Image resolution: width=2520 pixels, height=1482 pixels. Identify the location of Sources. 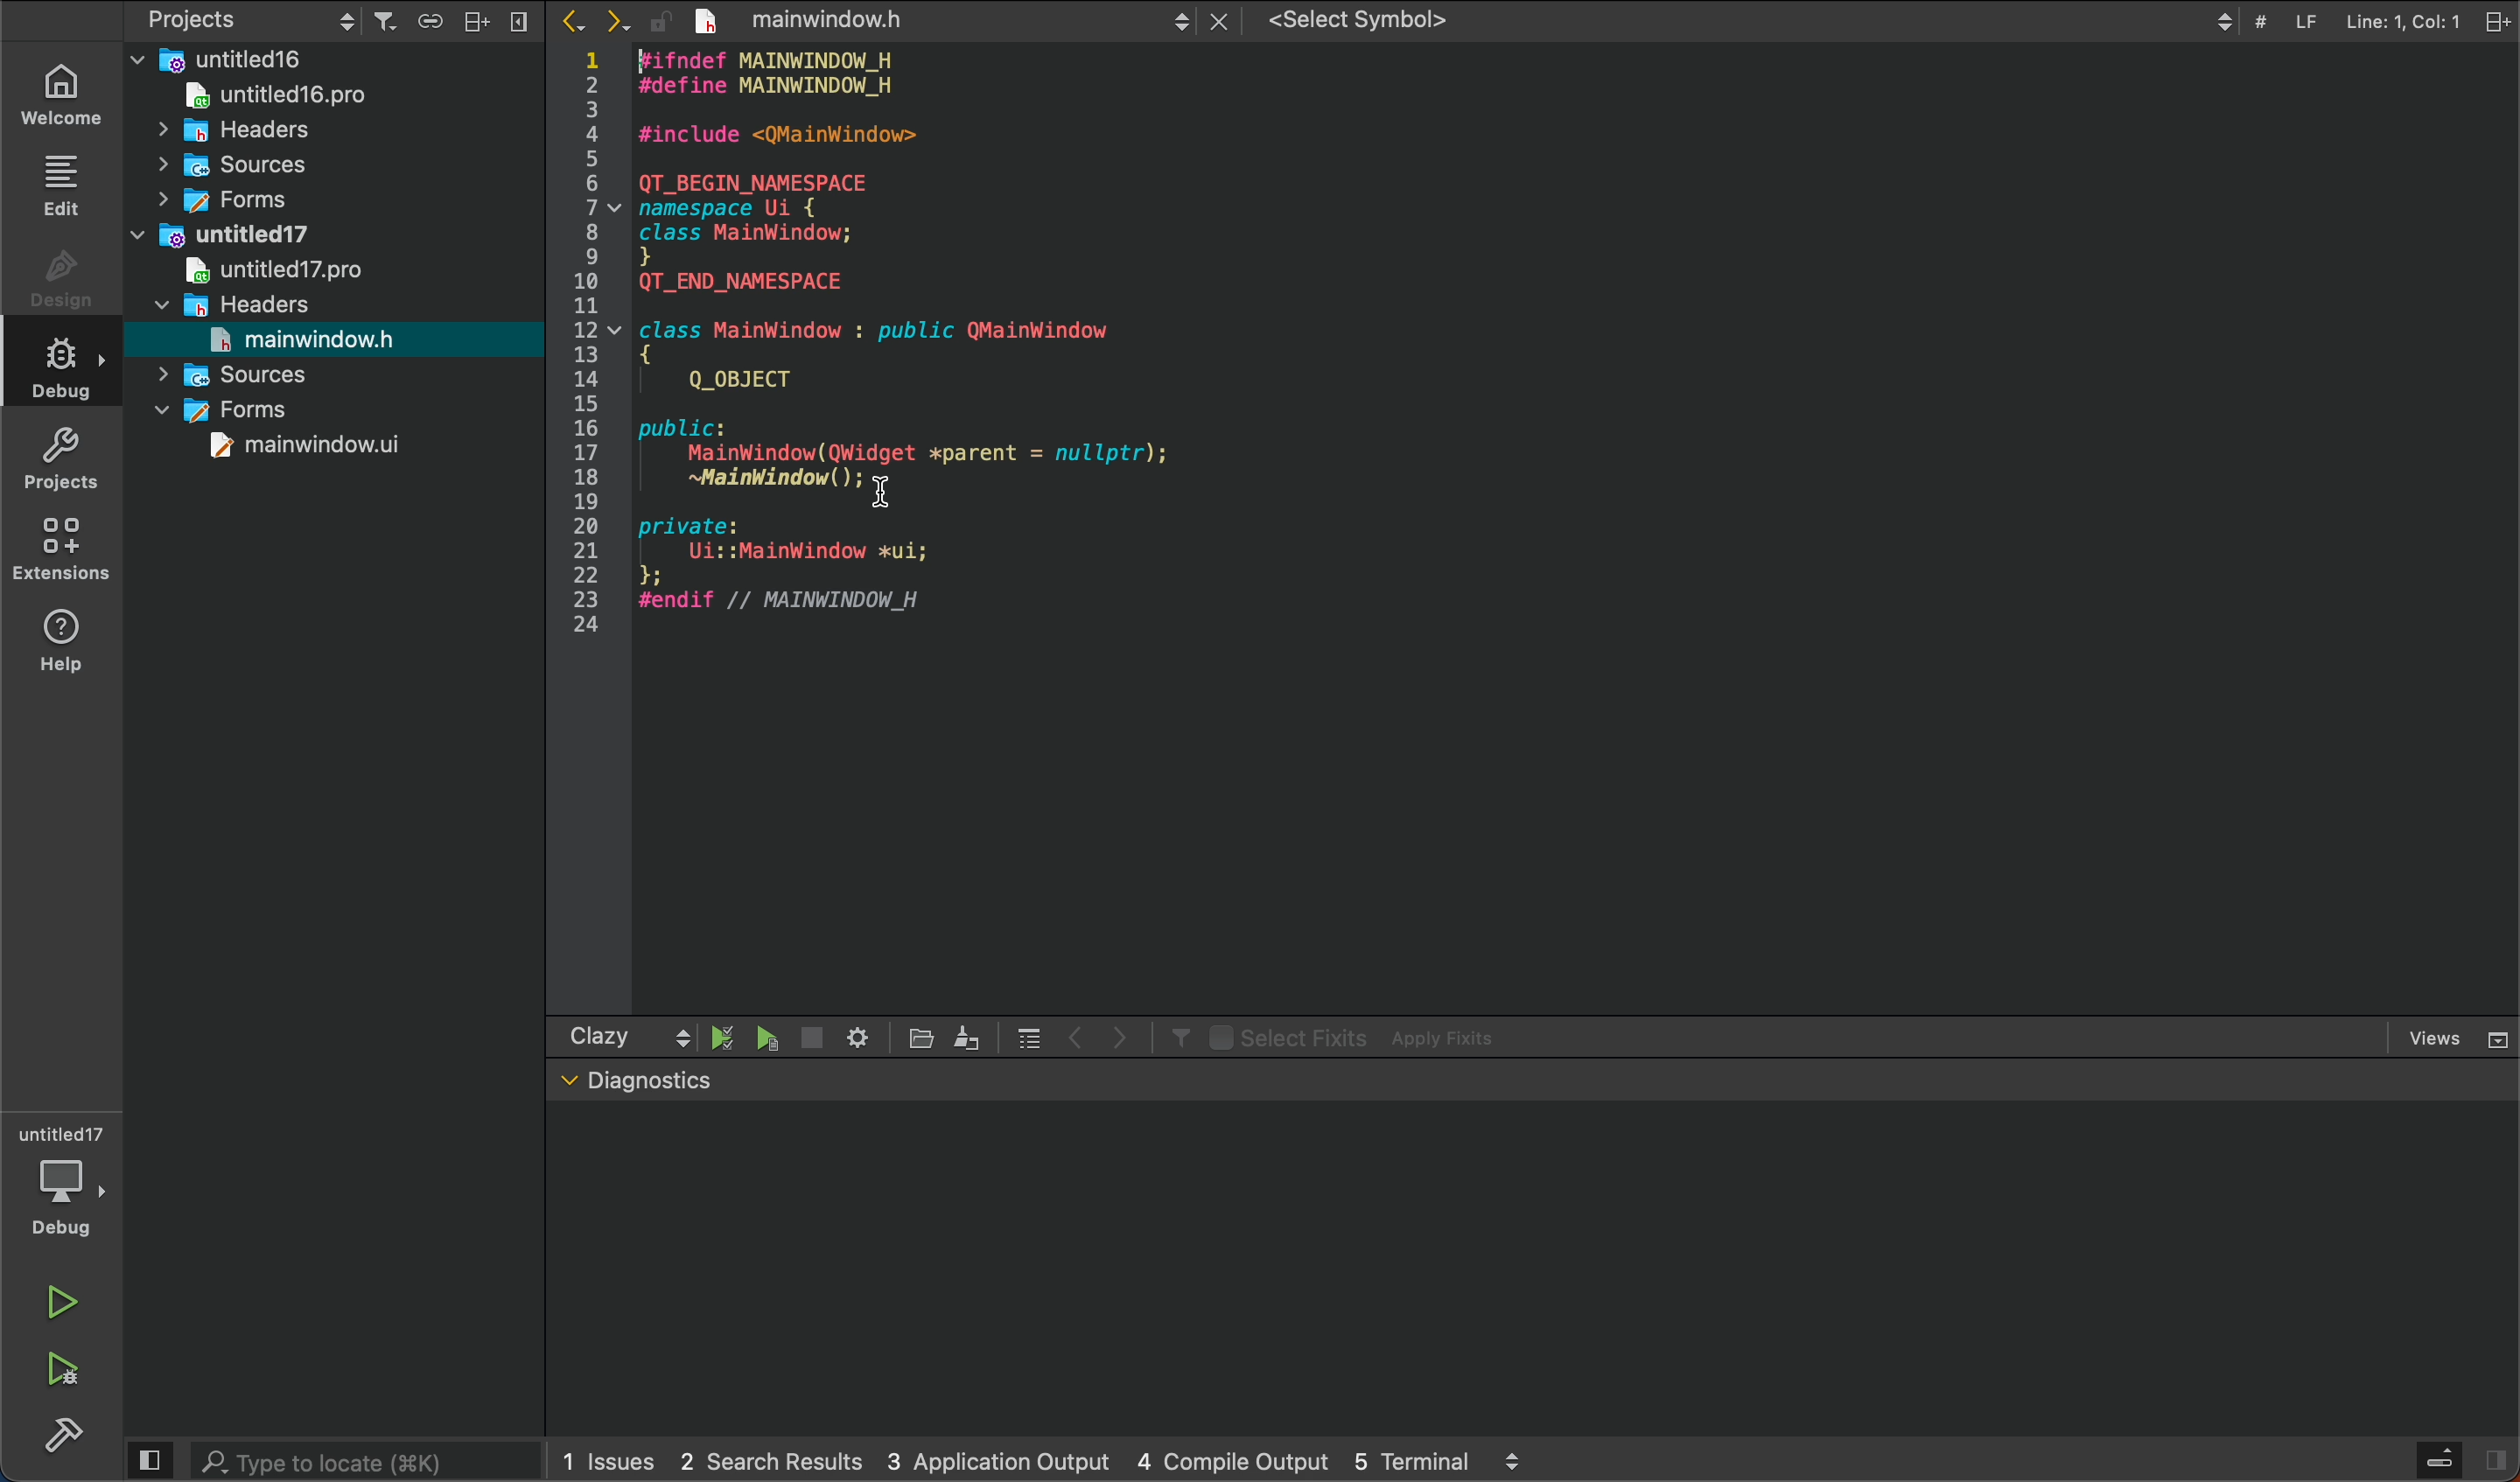
(228, 165).